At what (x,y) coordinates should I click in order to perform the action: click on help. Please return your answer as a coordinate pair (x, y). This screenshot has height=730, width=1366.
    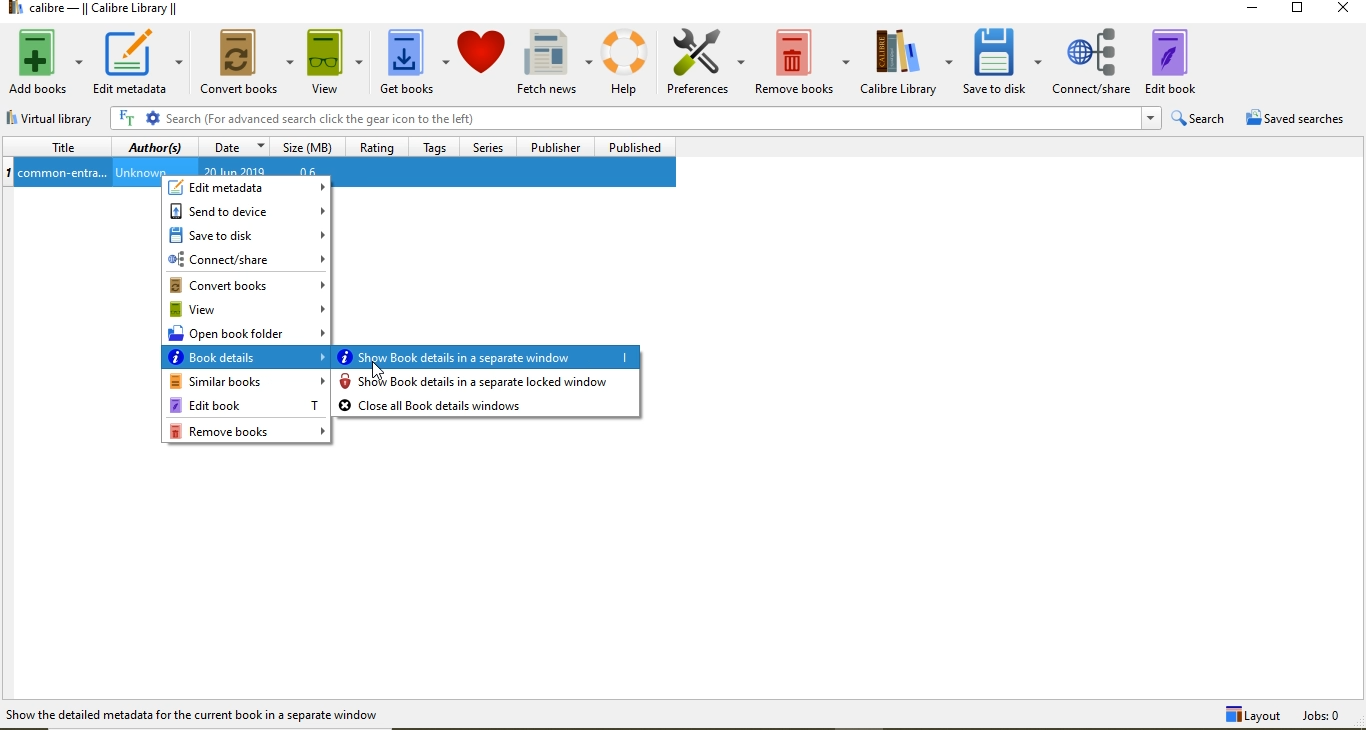
    Looking at the image, I should click on (629, 61).